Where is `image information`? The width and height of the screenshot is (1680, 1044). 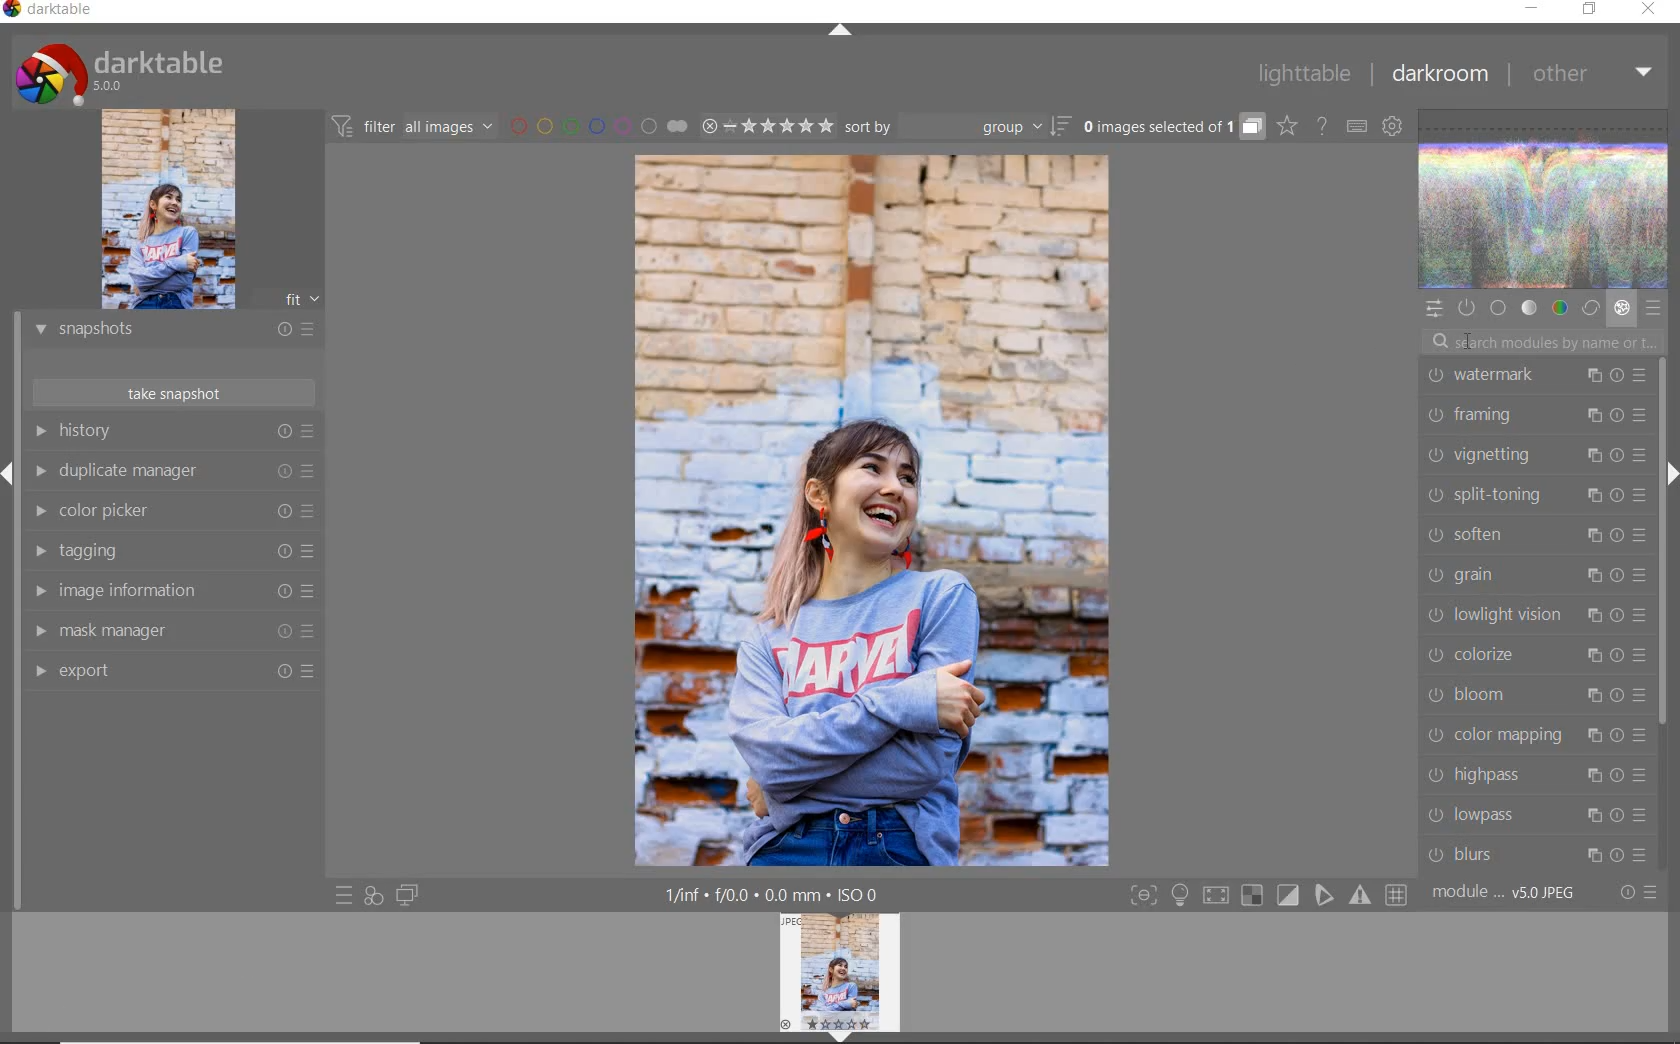
image information is located at coordinates (171, 594).